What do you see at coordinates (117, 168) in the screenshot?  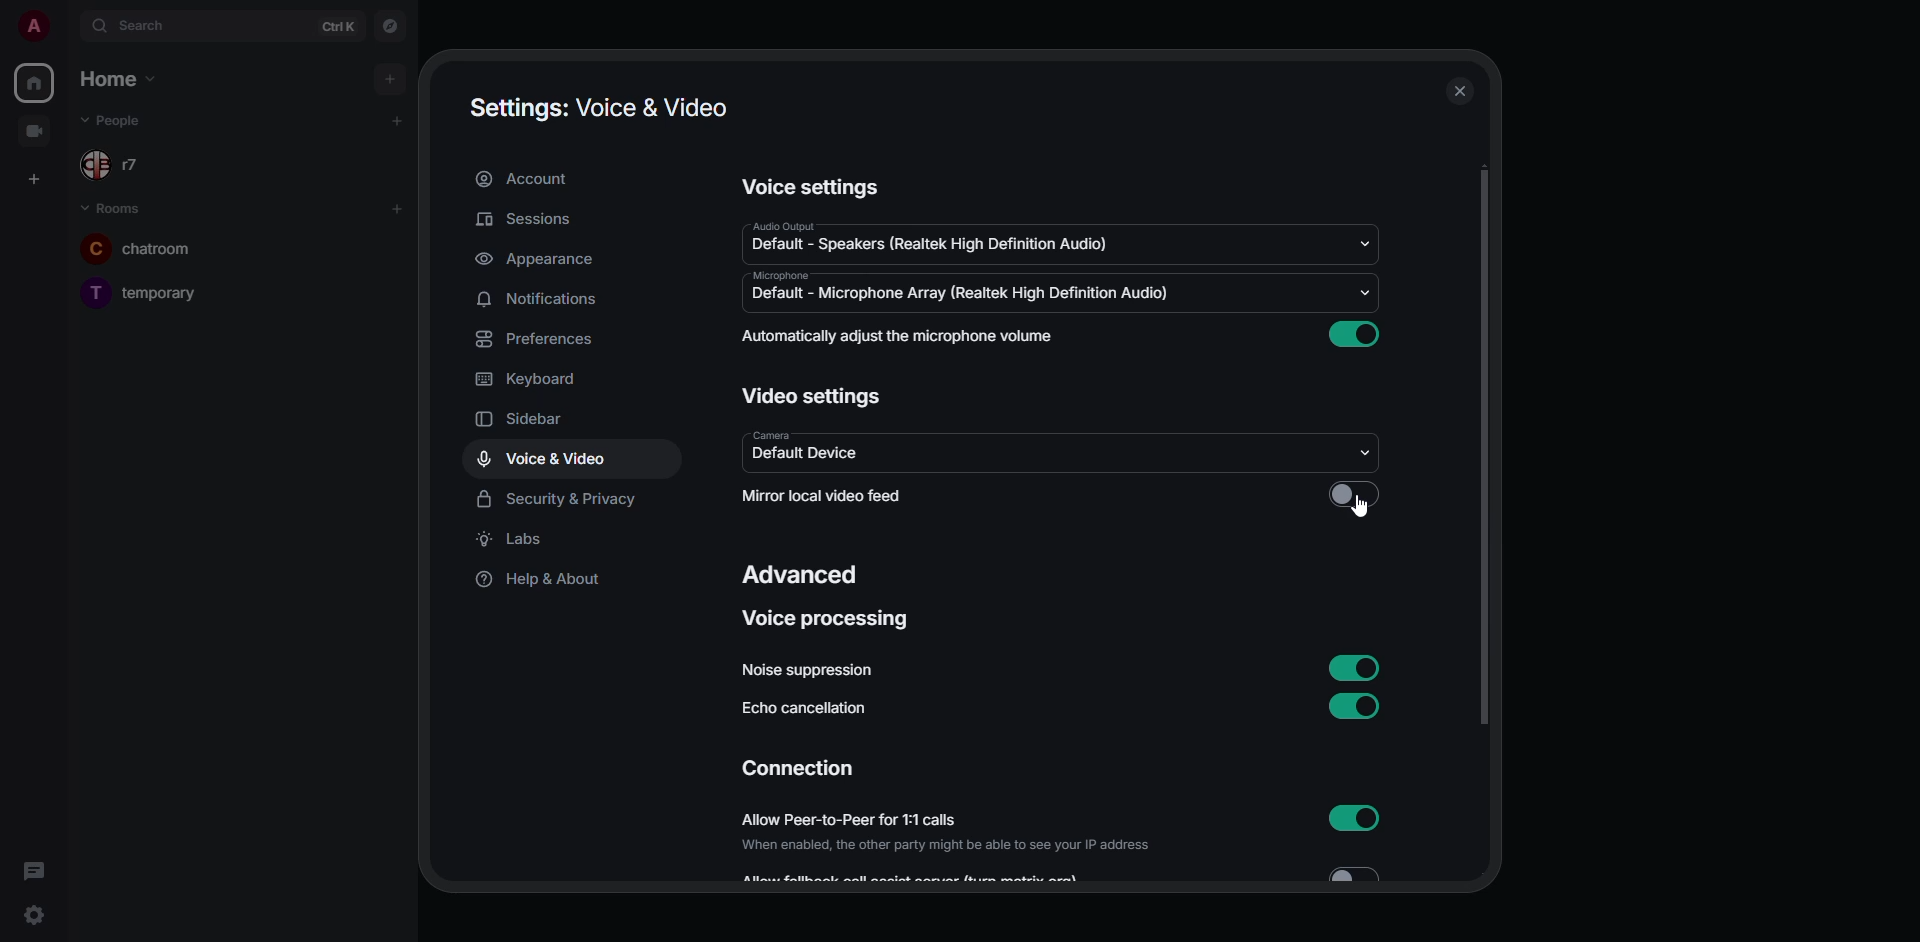 I see `r7` at bounding box center [117, 168].